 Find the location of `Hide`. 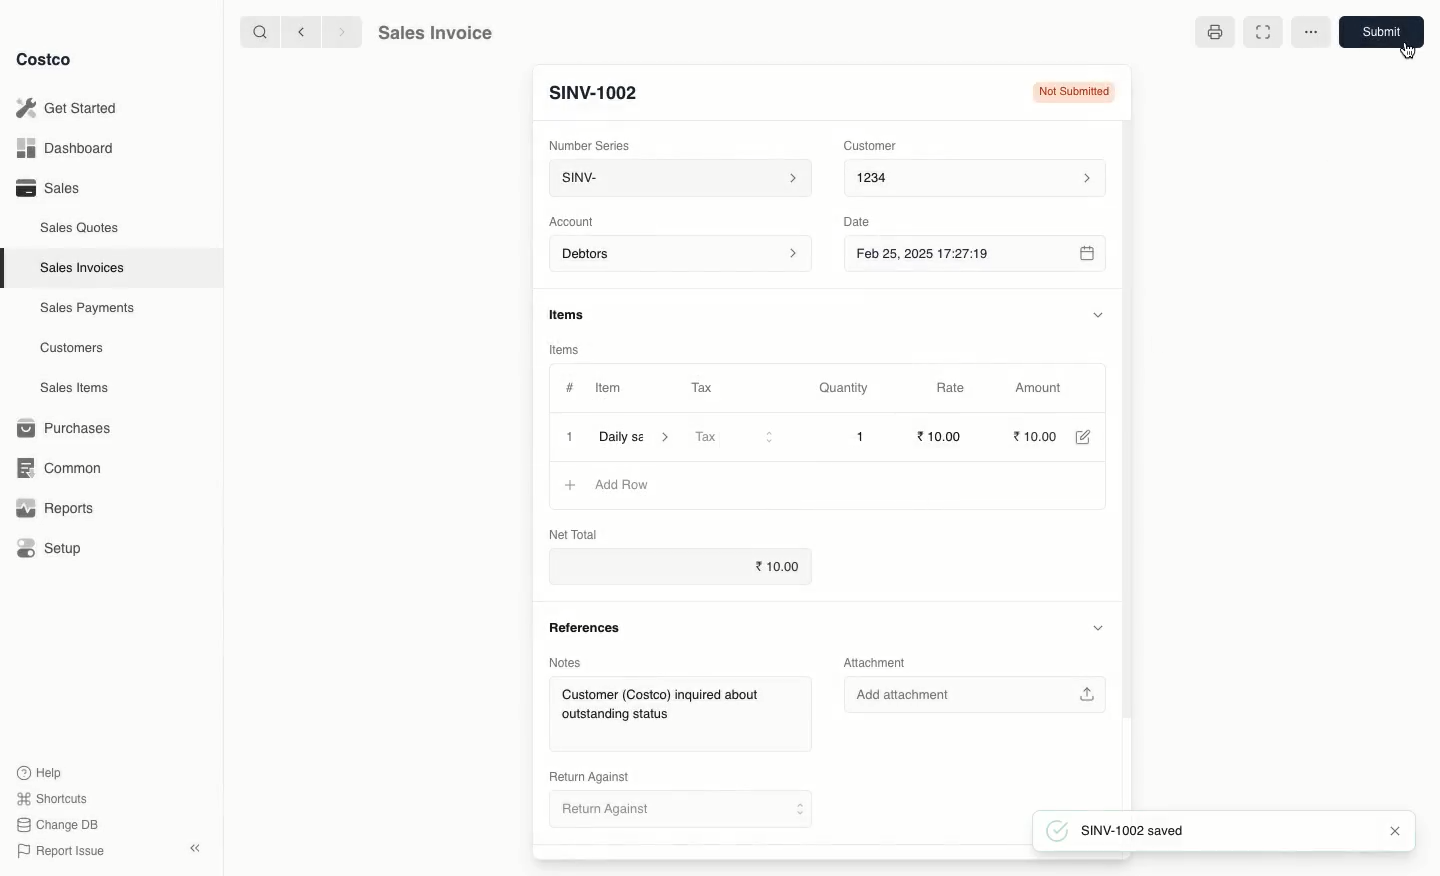

Hide is located at coordinates (1100, 314).